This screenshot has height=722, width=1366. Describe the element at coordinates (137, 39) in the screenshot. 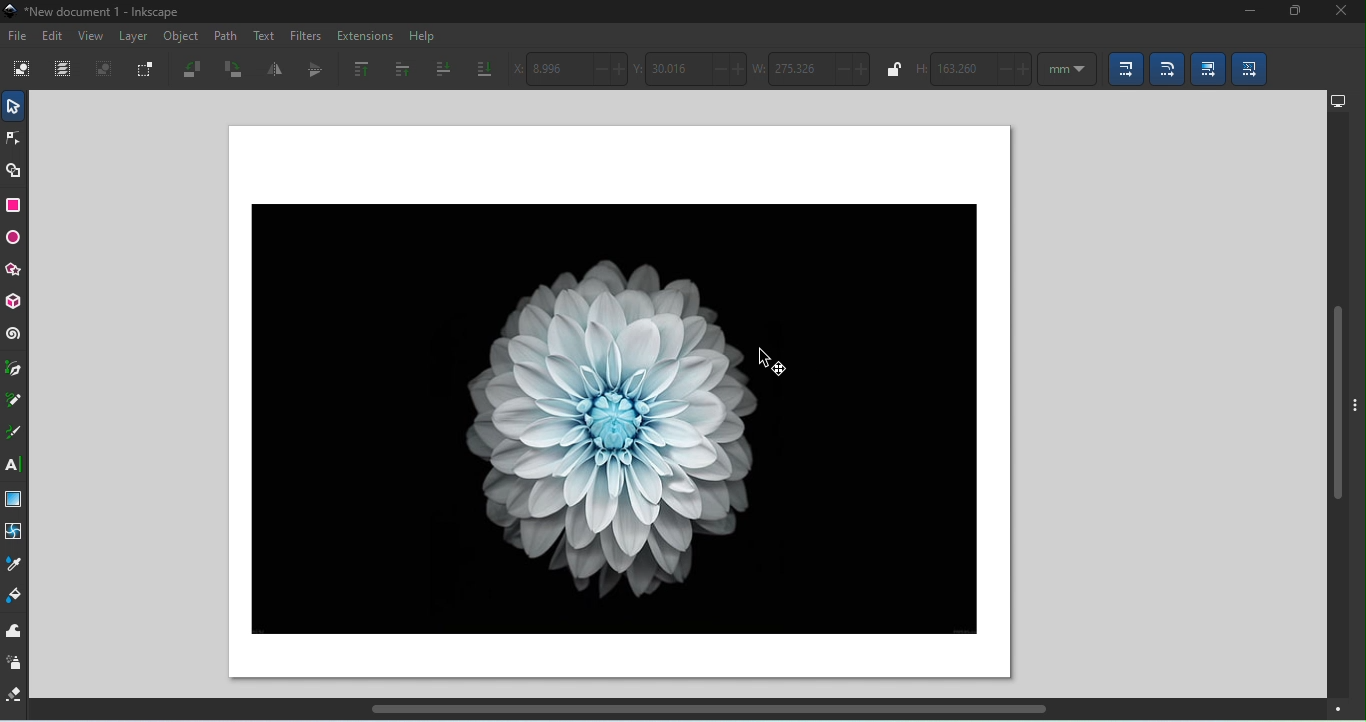

I see `Layer` at that location.